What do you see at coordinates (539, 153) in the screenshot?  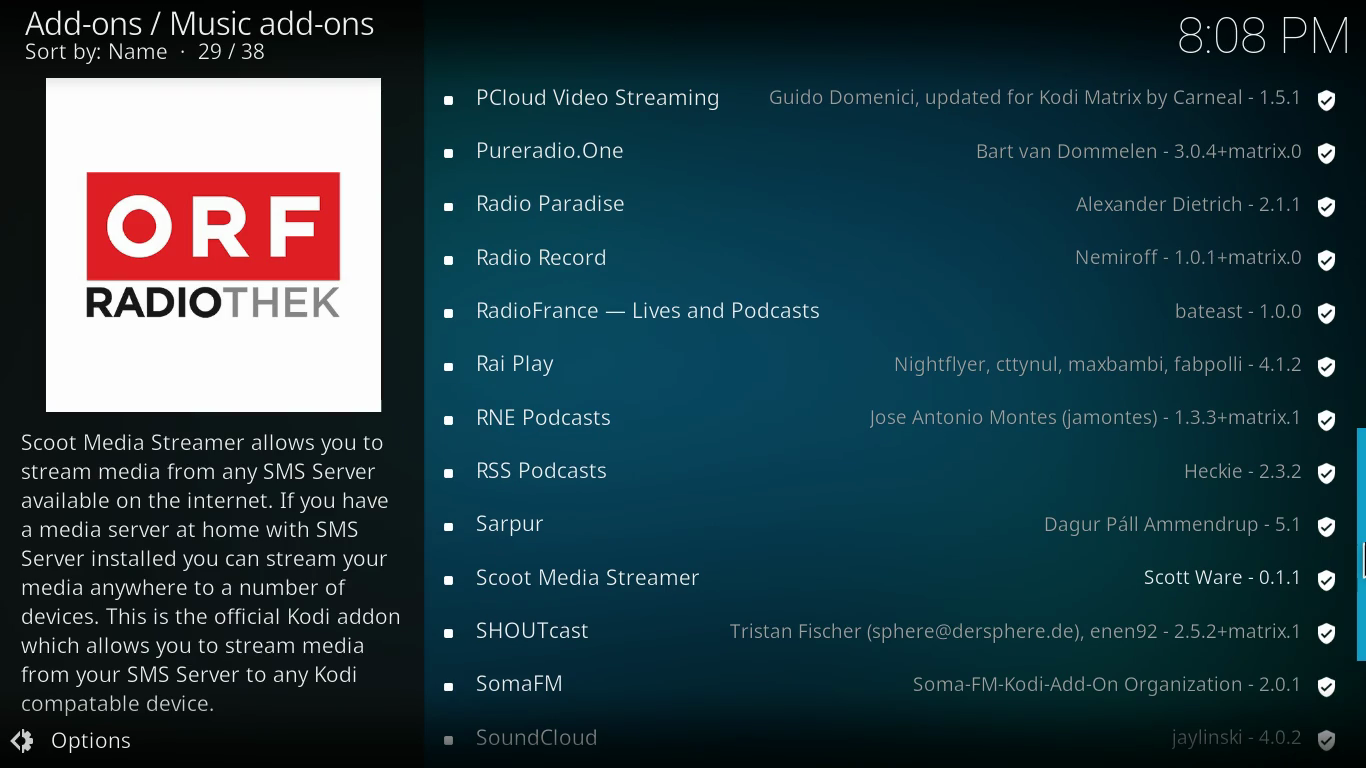 I see `add-on` at bounding box center [539, 153].